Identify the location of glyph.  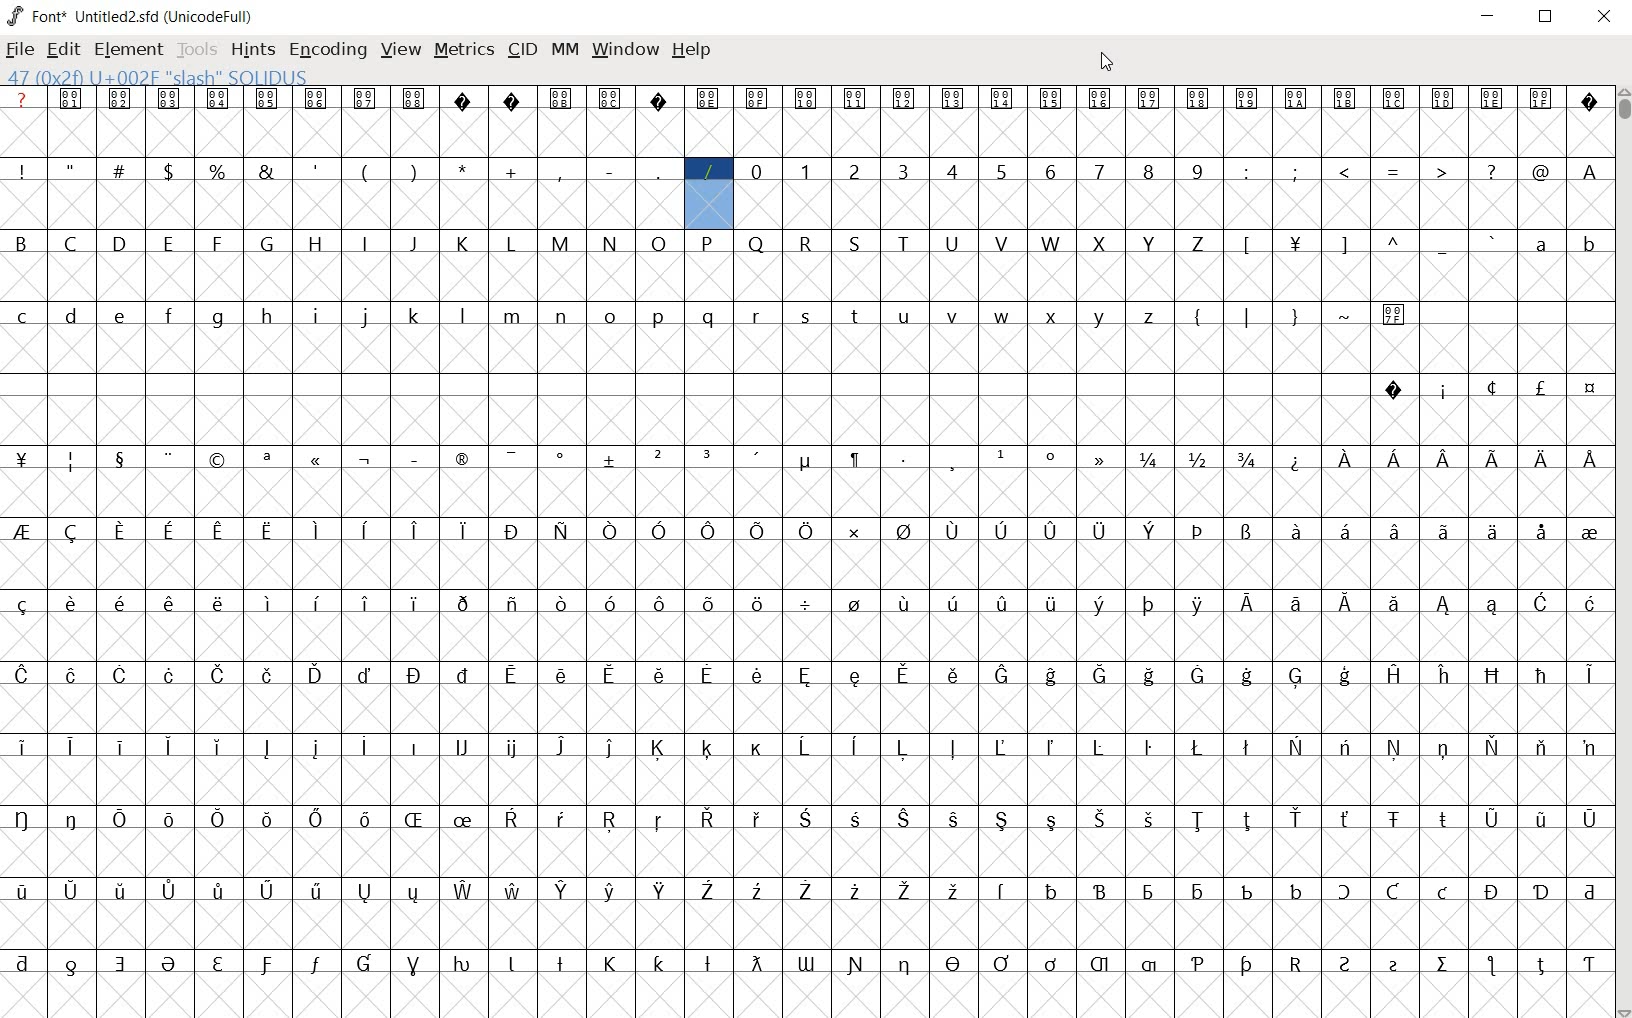
(1002, 820).